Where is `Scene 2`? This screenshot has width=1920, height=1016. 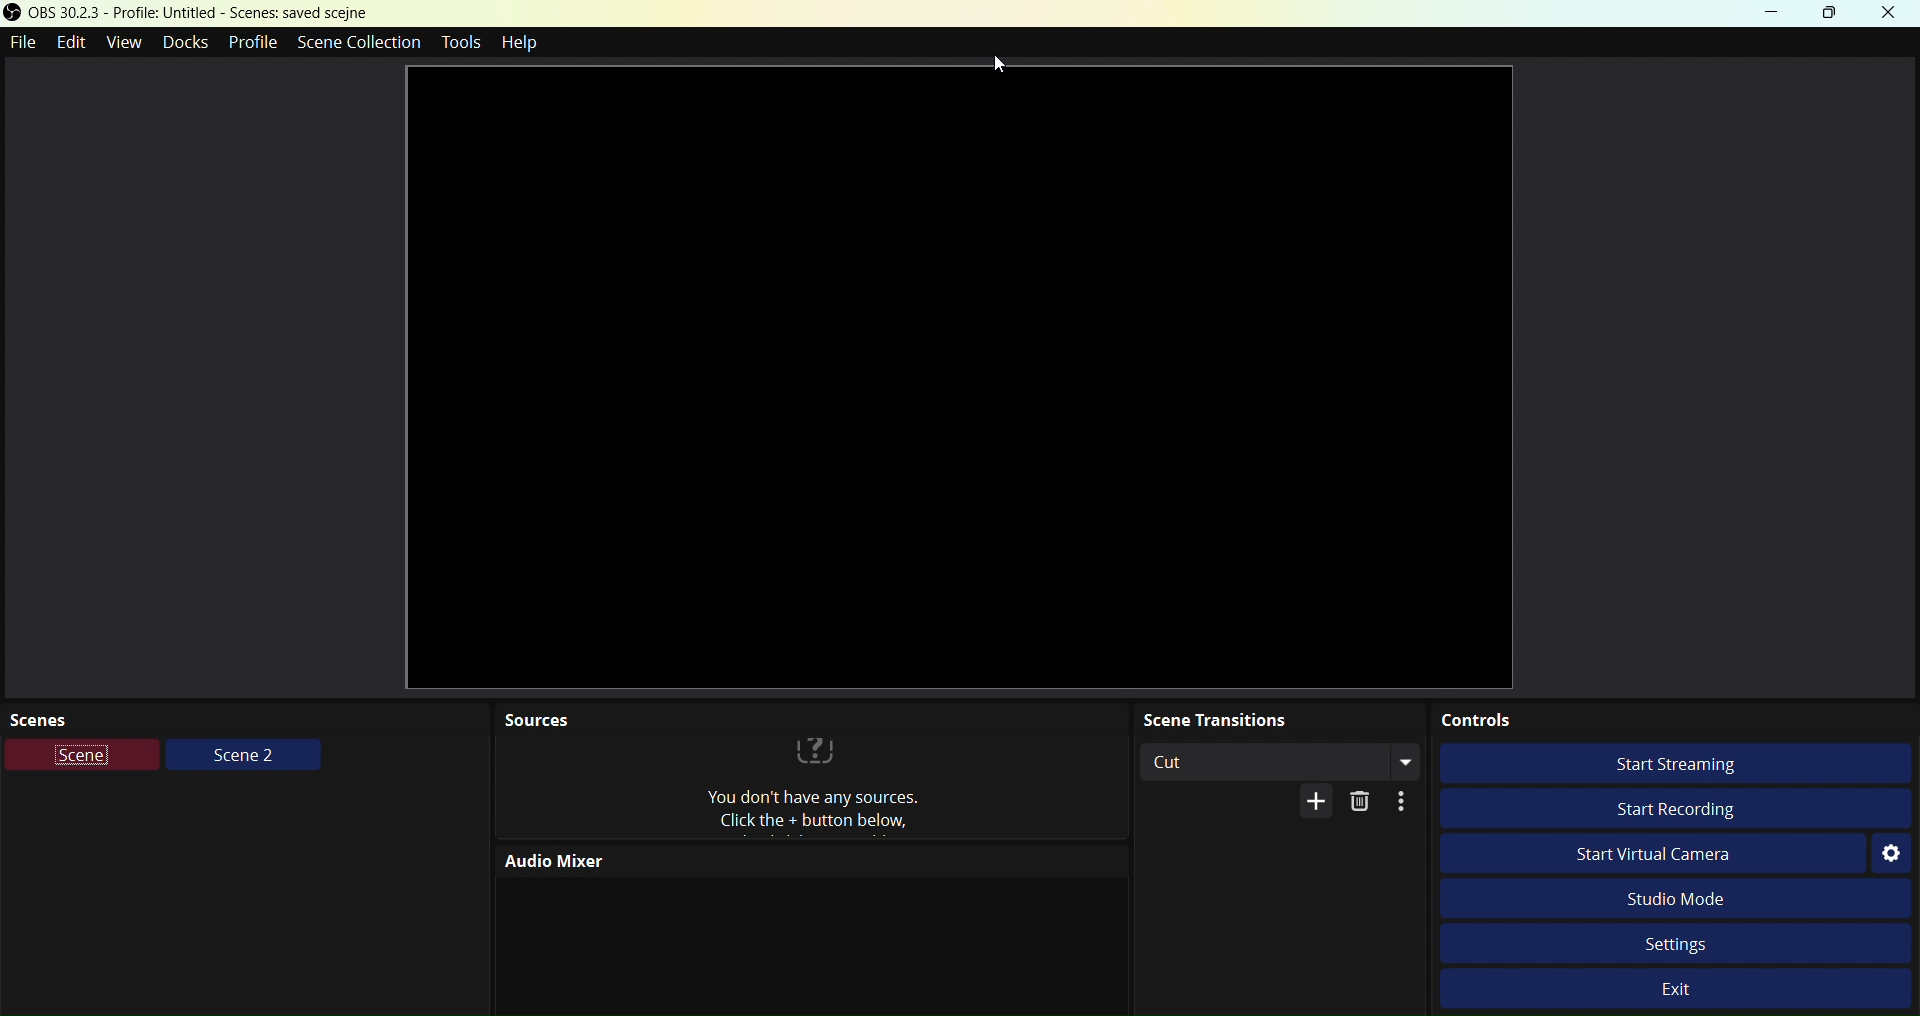 Scene 2 is located at coordinates (241, 754).